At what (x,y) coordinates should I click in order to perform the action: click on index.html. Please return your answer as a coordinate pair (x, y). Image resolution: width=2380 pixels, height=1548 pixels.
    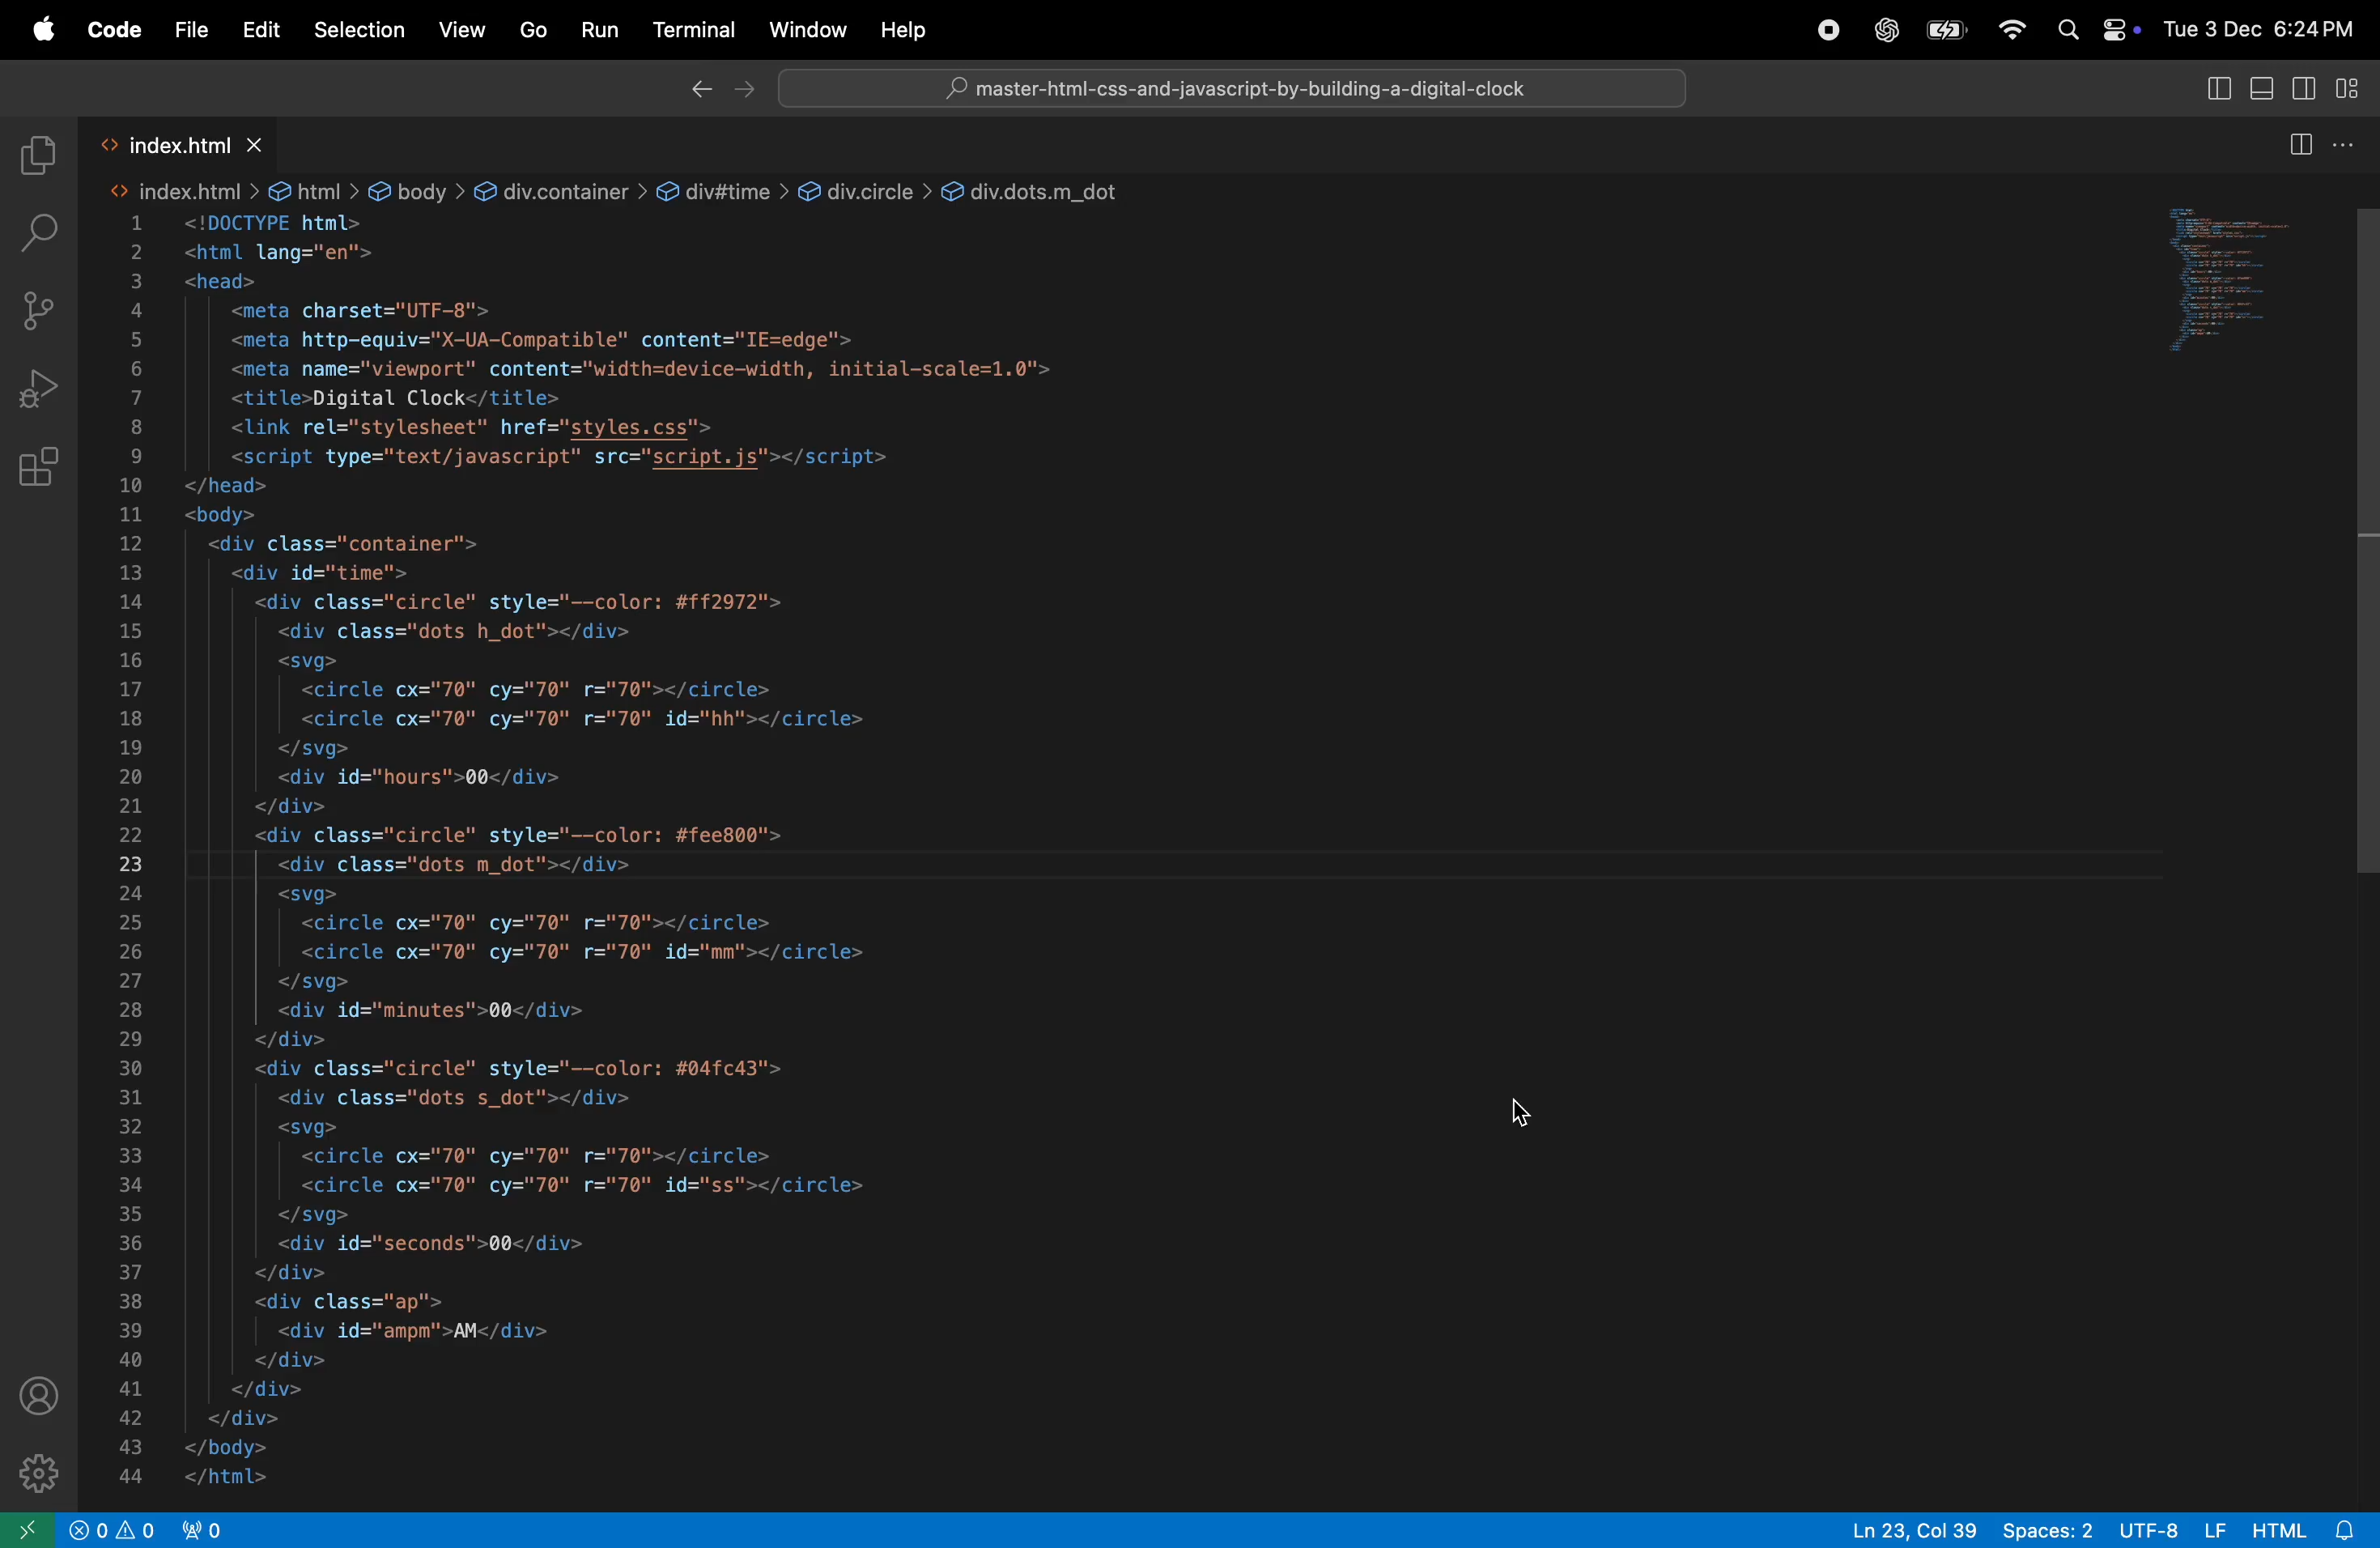
    Looking at the image, I should click on (173, 143).